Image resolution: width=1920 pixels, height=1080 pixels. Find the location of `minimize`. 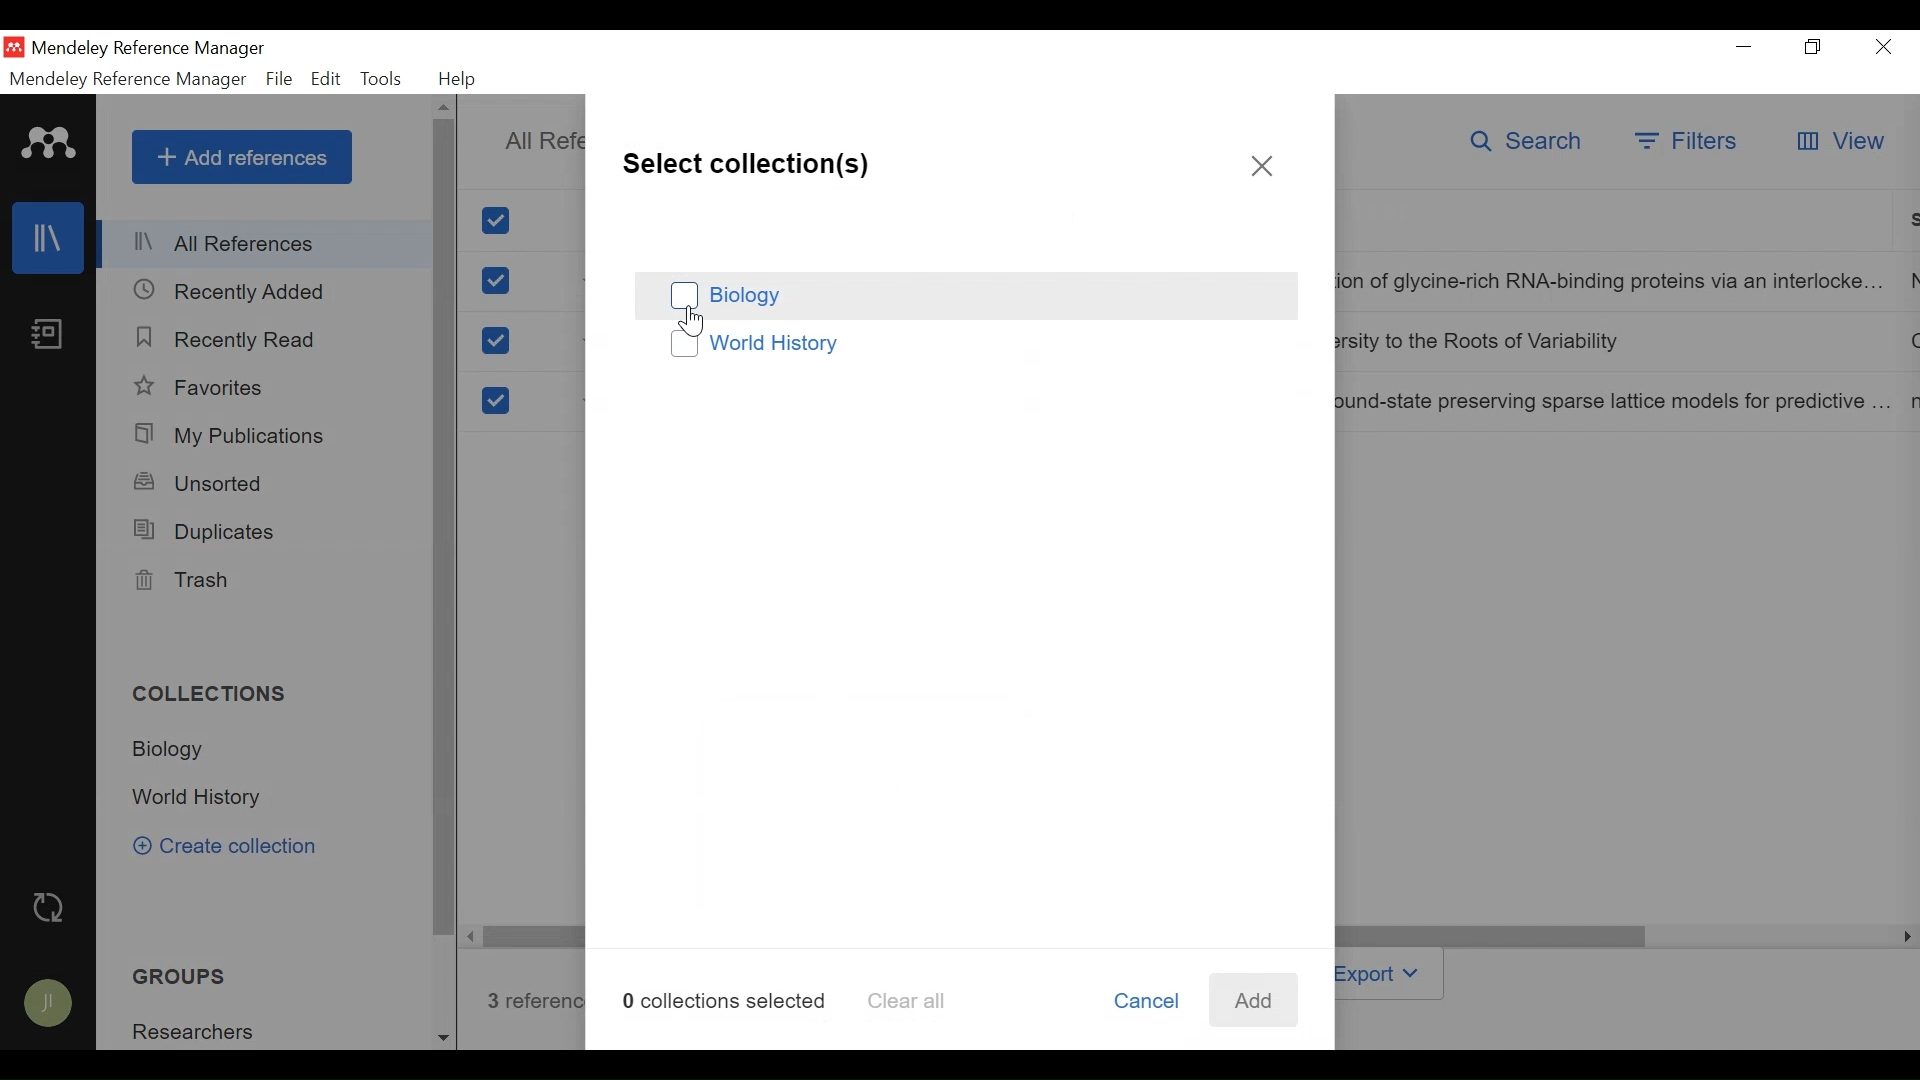

minimize is located at coordinates (1744, 46).